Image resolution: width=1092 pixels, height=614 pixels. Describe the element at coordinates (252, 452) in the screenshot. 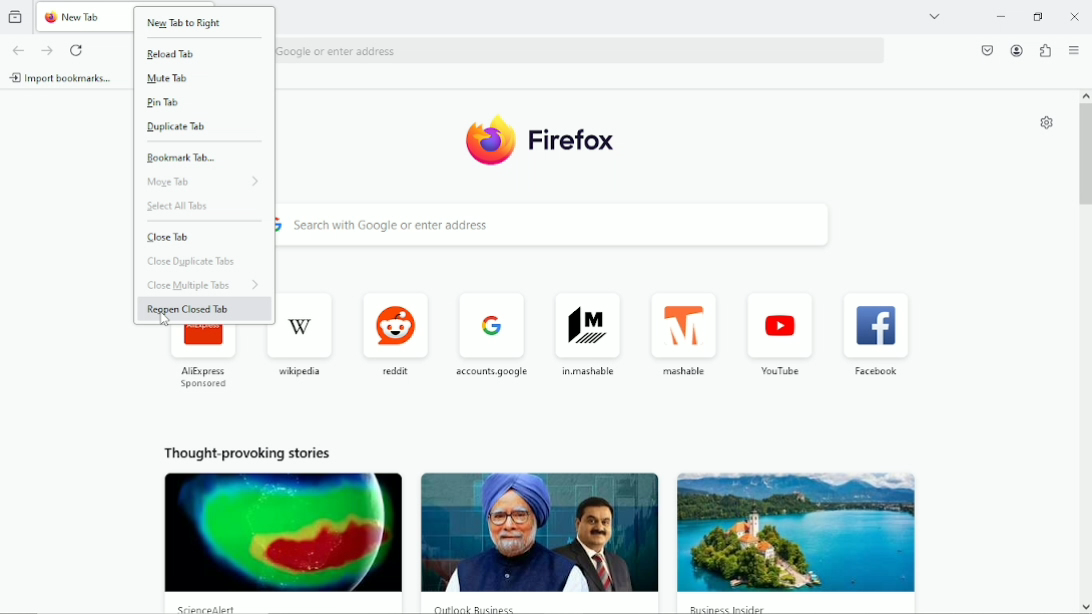

I see `Thought provoking stories` at that location.